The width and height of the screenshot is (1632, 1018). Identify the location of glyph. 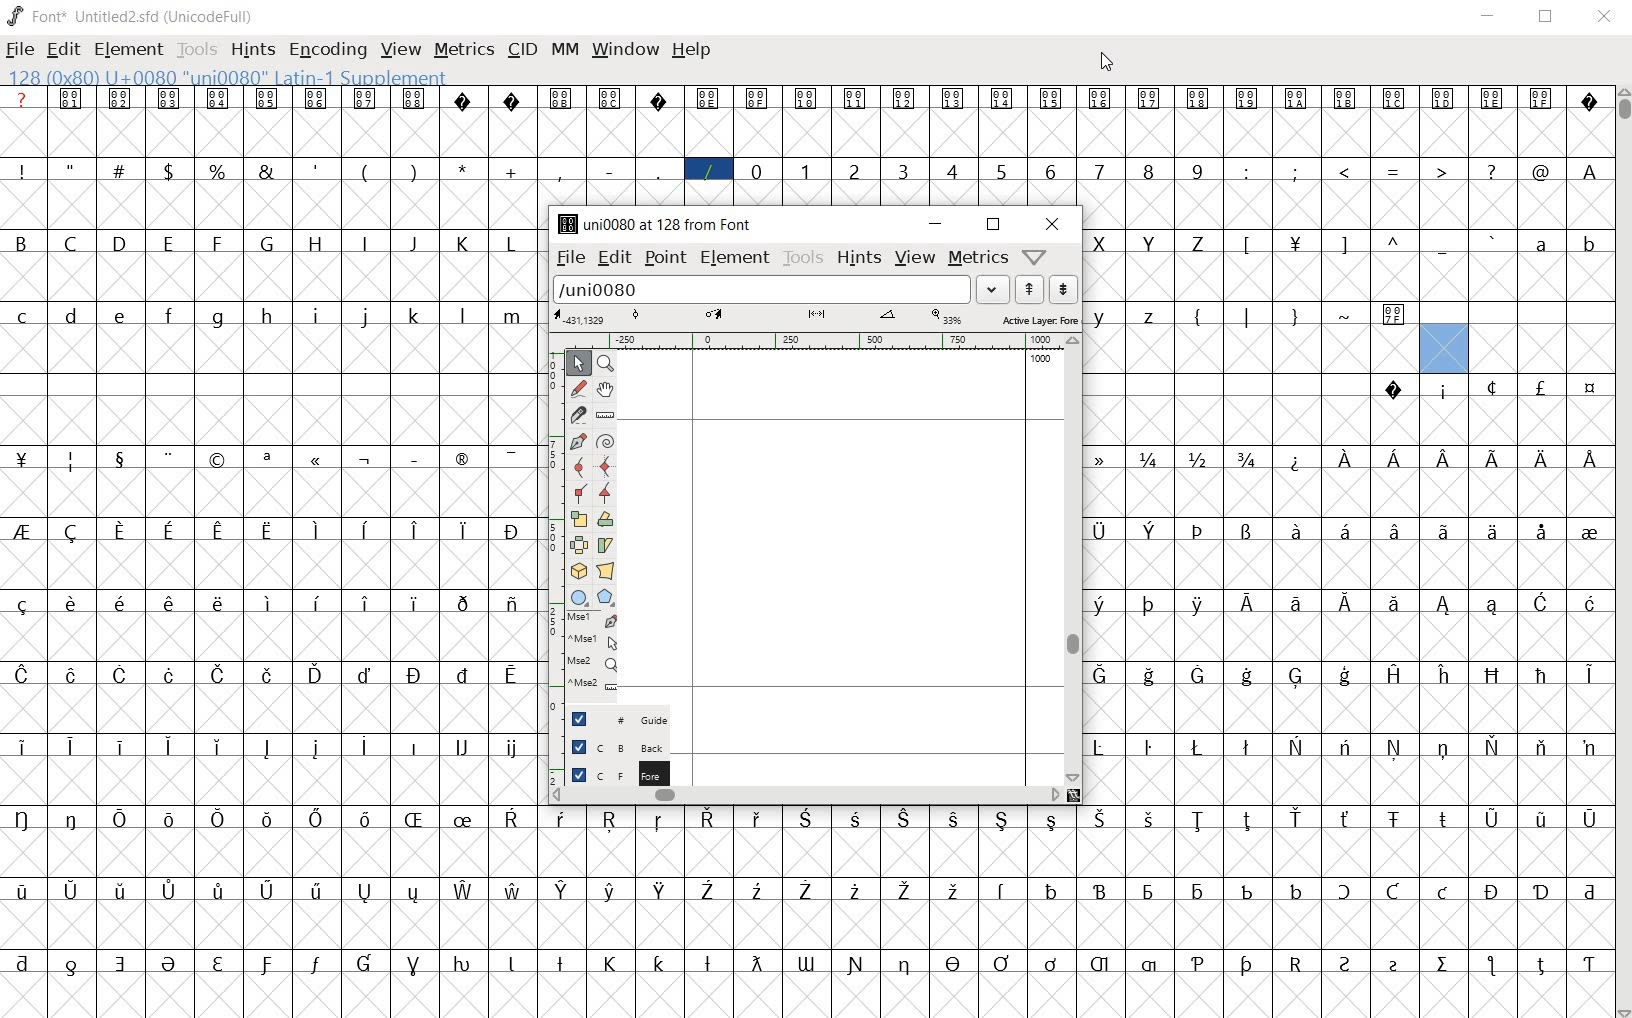
(609, 98).